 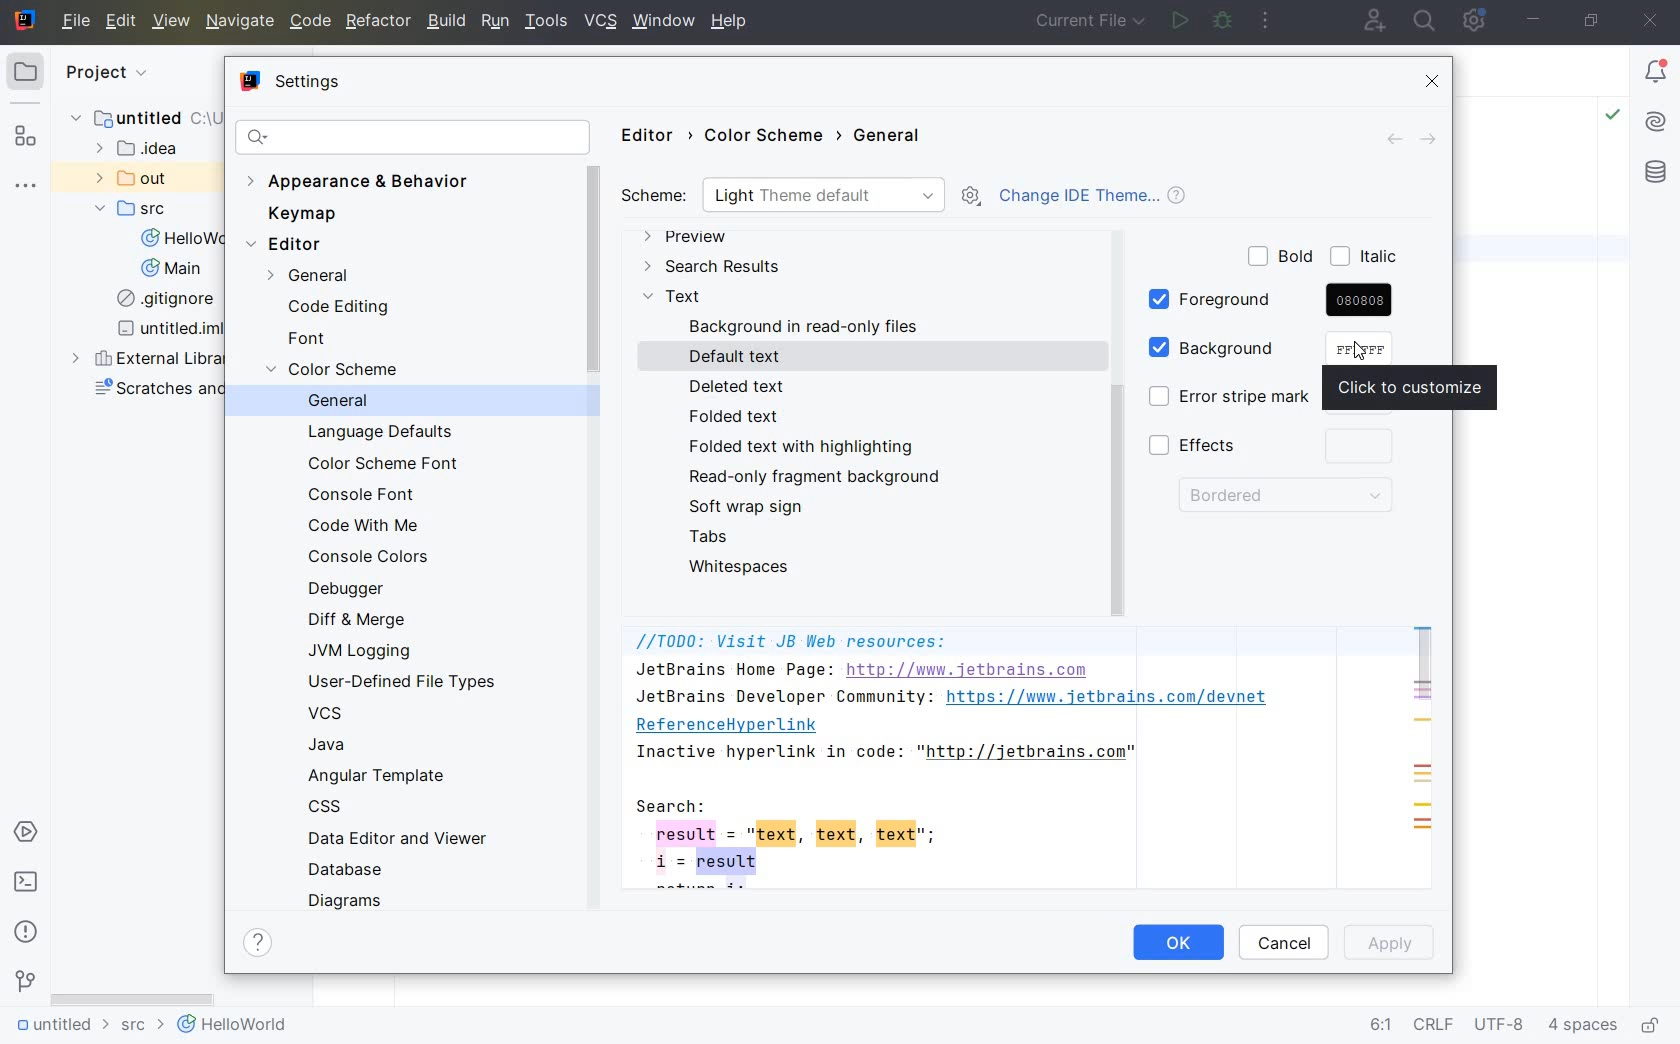 I want to click on line separator, so click(x=1432, y=1027).